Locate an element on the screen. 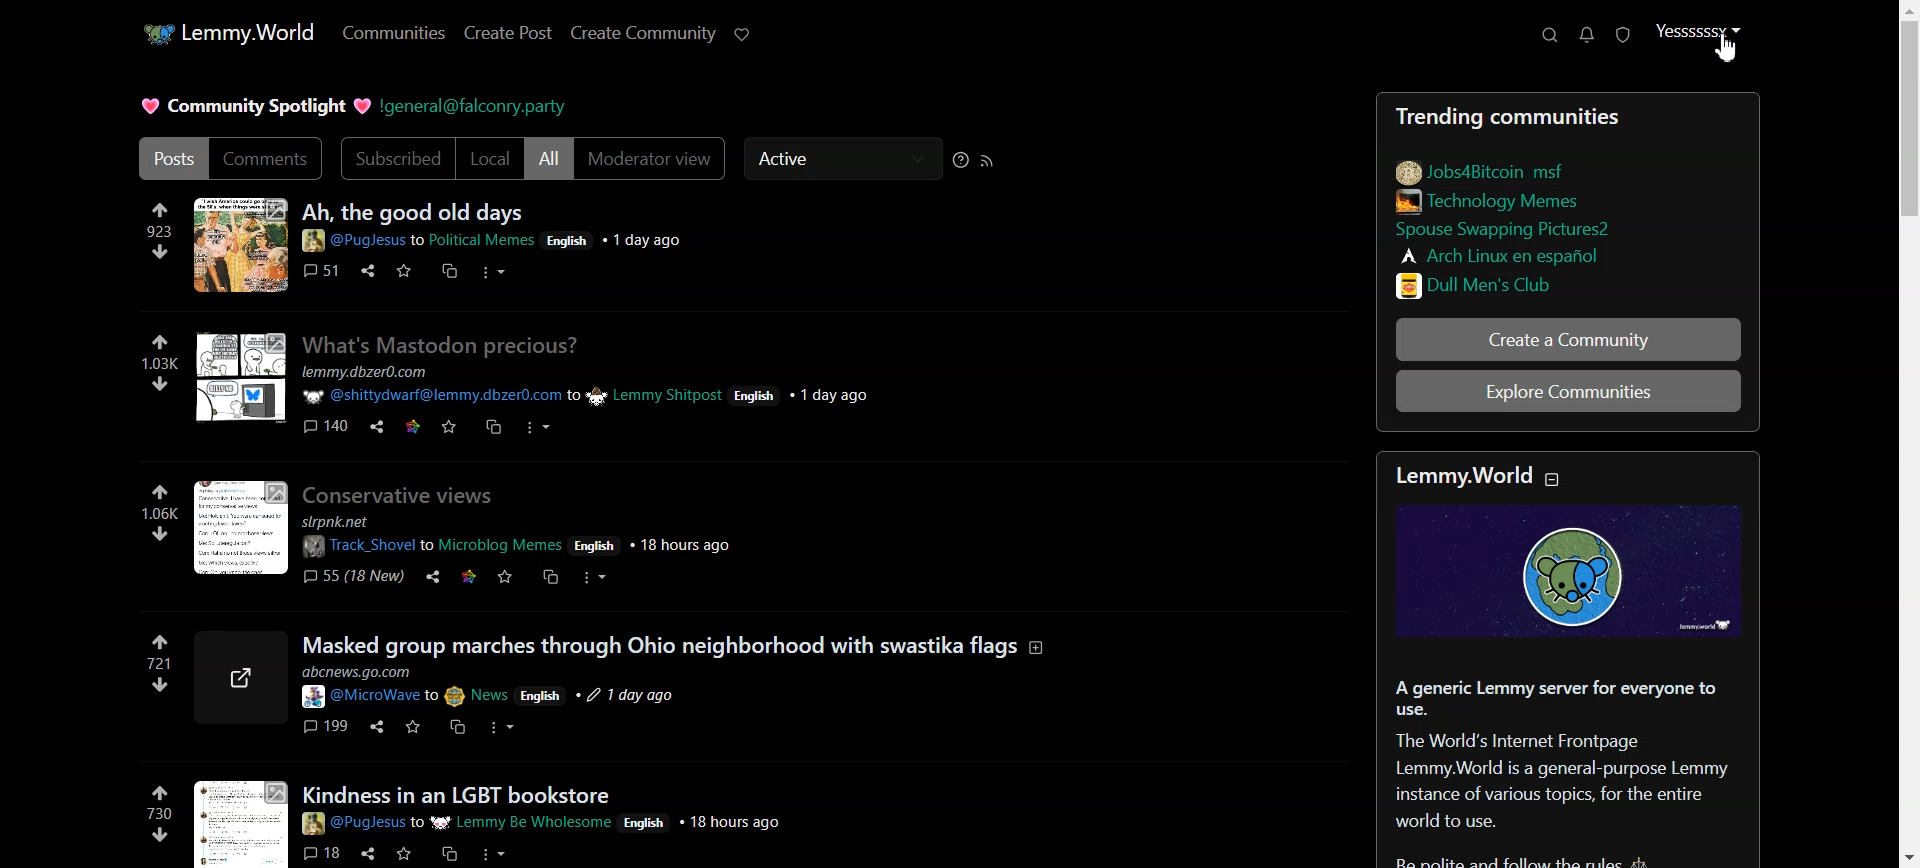  save is located at coordinates (401, 269).